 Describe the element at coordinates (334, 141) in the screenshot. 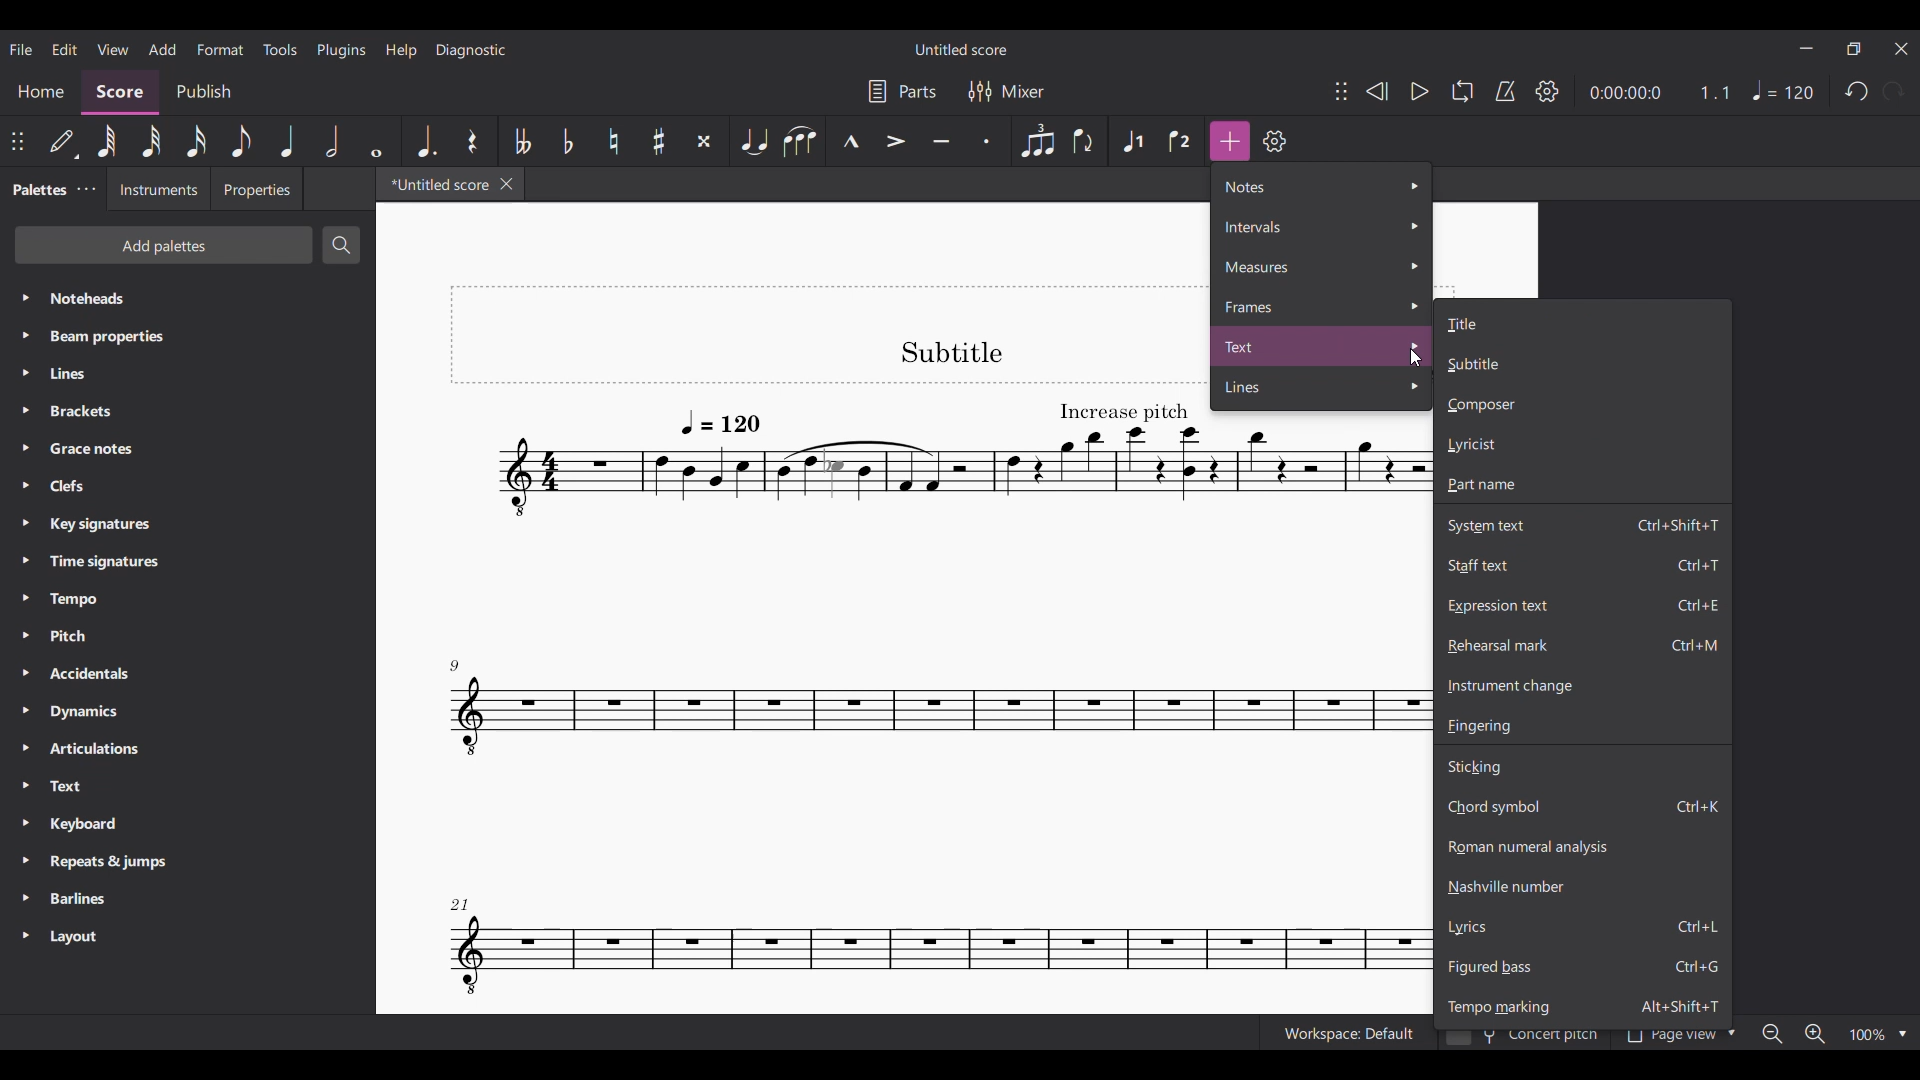

I see `Half note` at that location.